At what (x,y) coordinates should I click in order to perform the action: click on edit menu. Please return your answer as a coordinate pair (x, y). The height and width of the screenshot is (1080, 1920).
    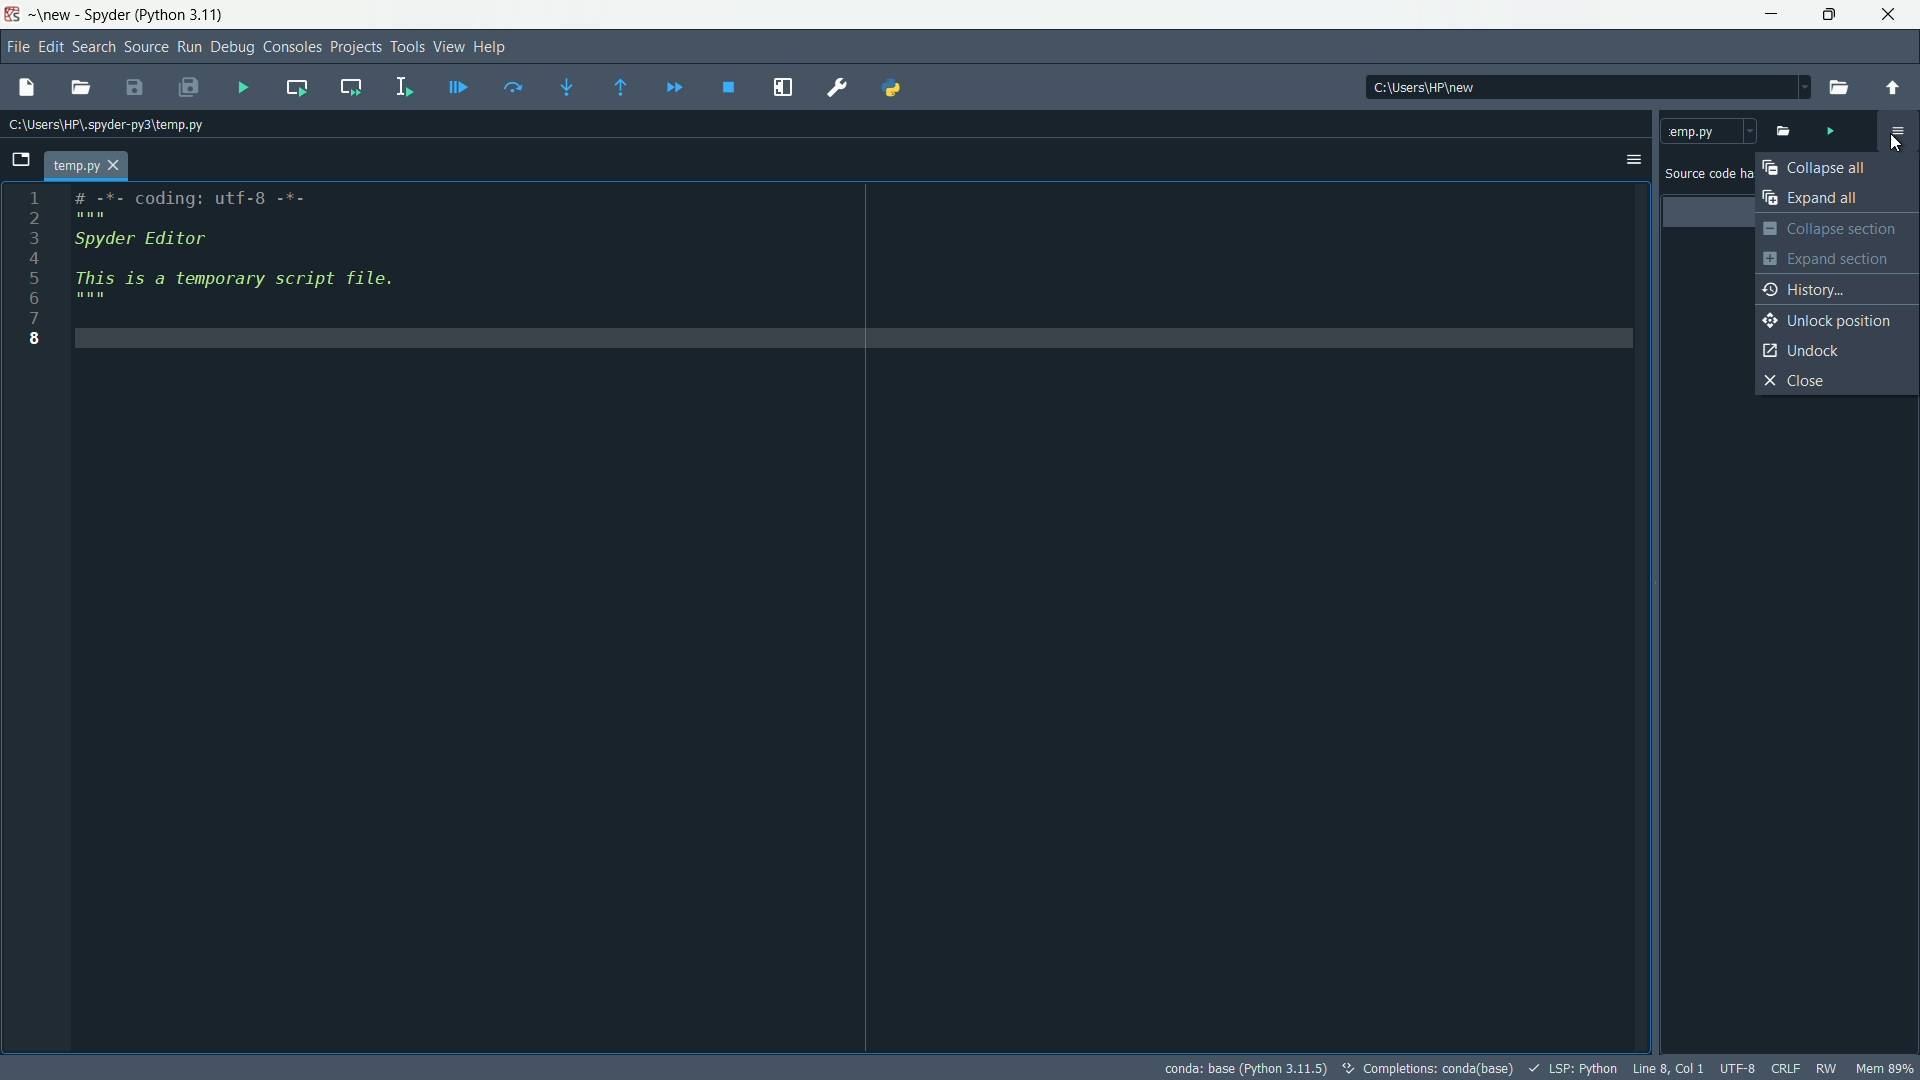
    Looking at the image, I should click on (52, 46).